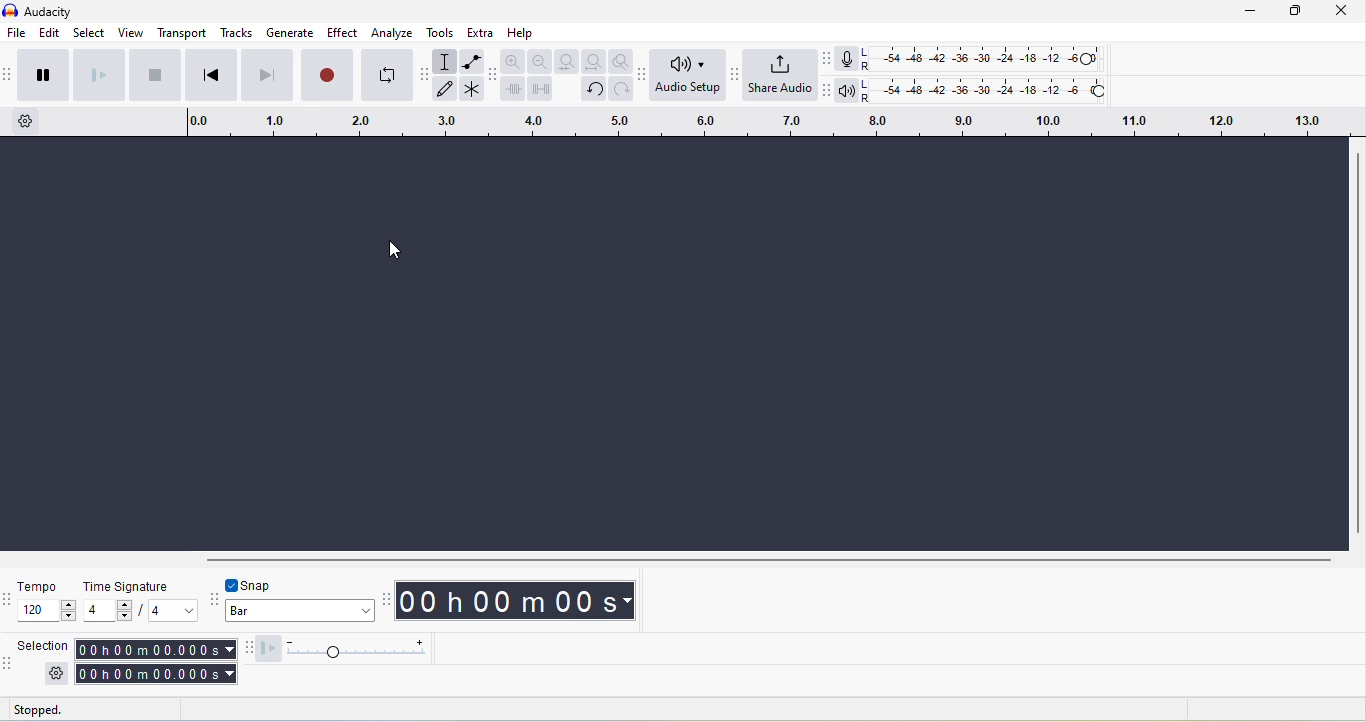  What do you see at coordinates (57, 11) in the screenshot?
I see `title` at bounding box center [57, 11].